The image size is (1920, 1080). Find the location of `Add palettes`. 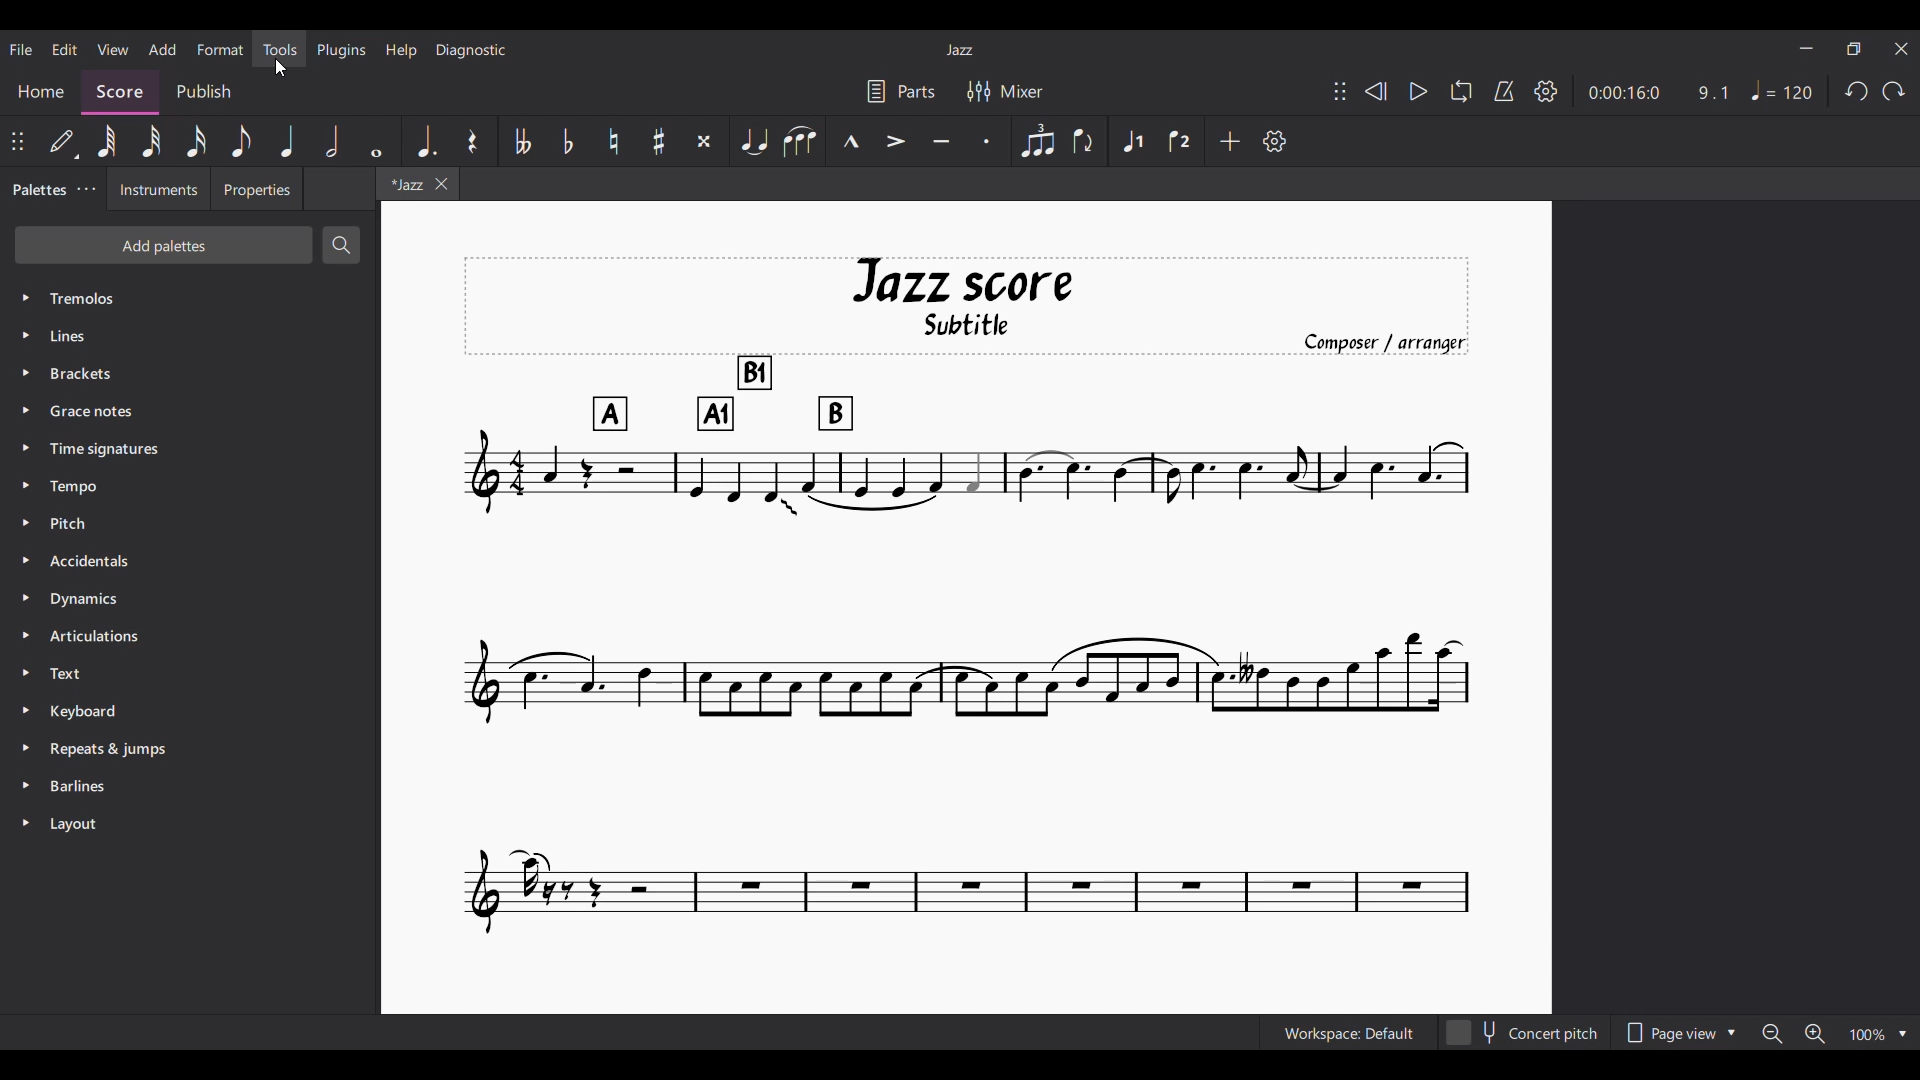

Add palettes is located at coordinates (163, 245).